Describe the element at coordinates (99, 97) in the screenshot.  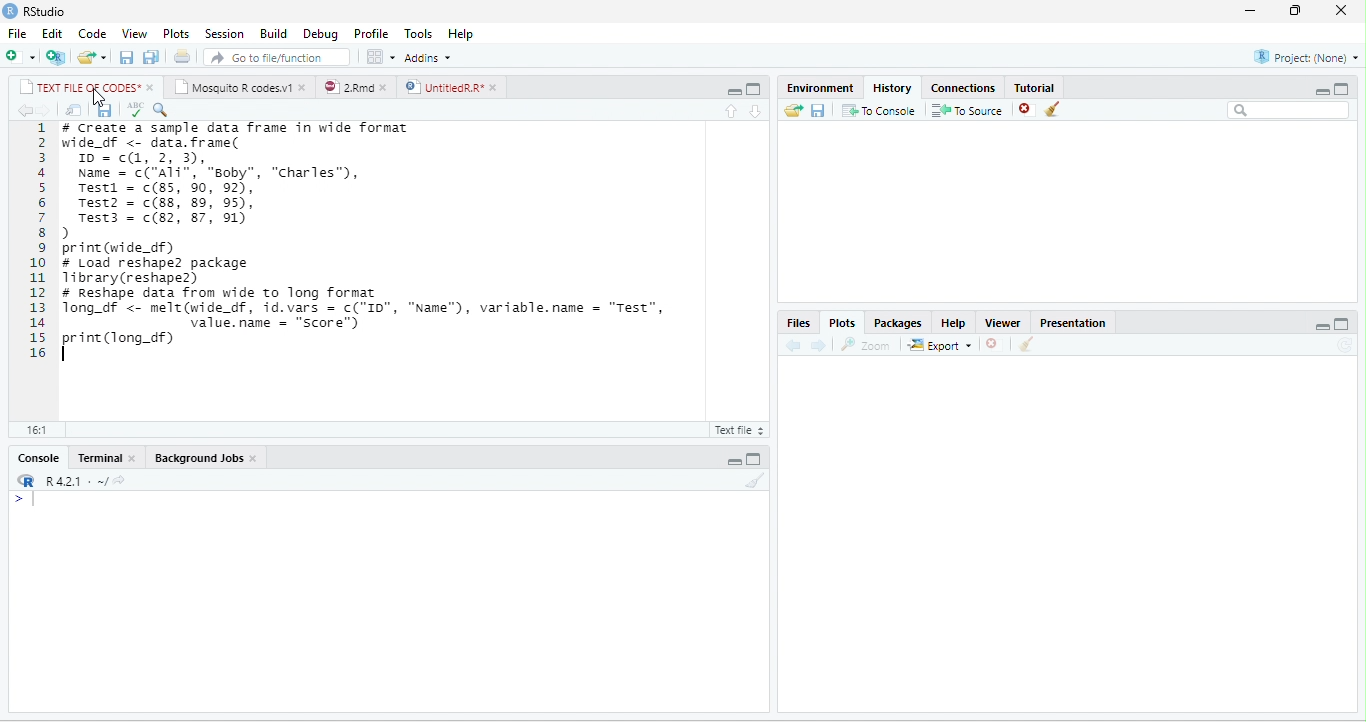
I see `cursor` at that location.